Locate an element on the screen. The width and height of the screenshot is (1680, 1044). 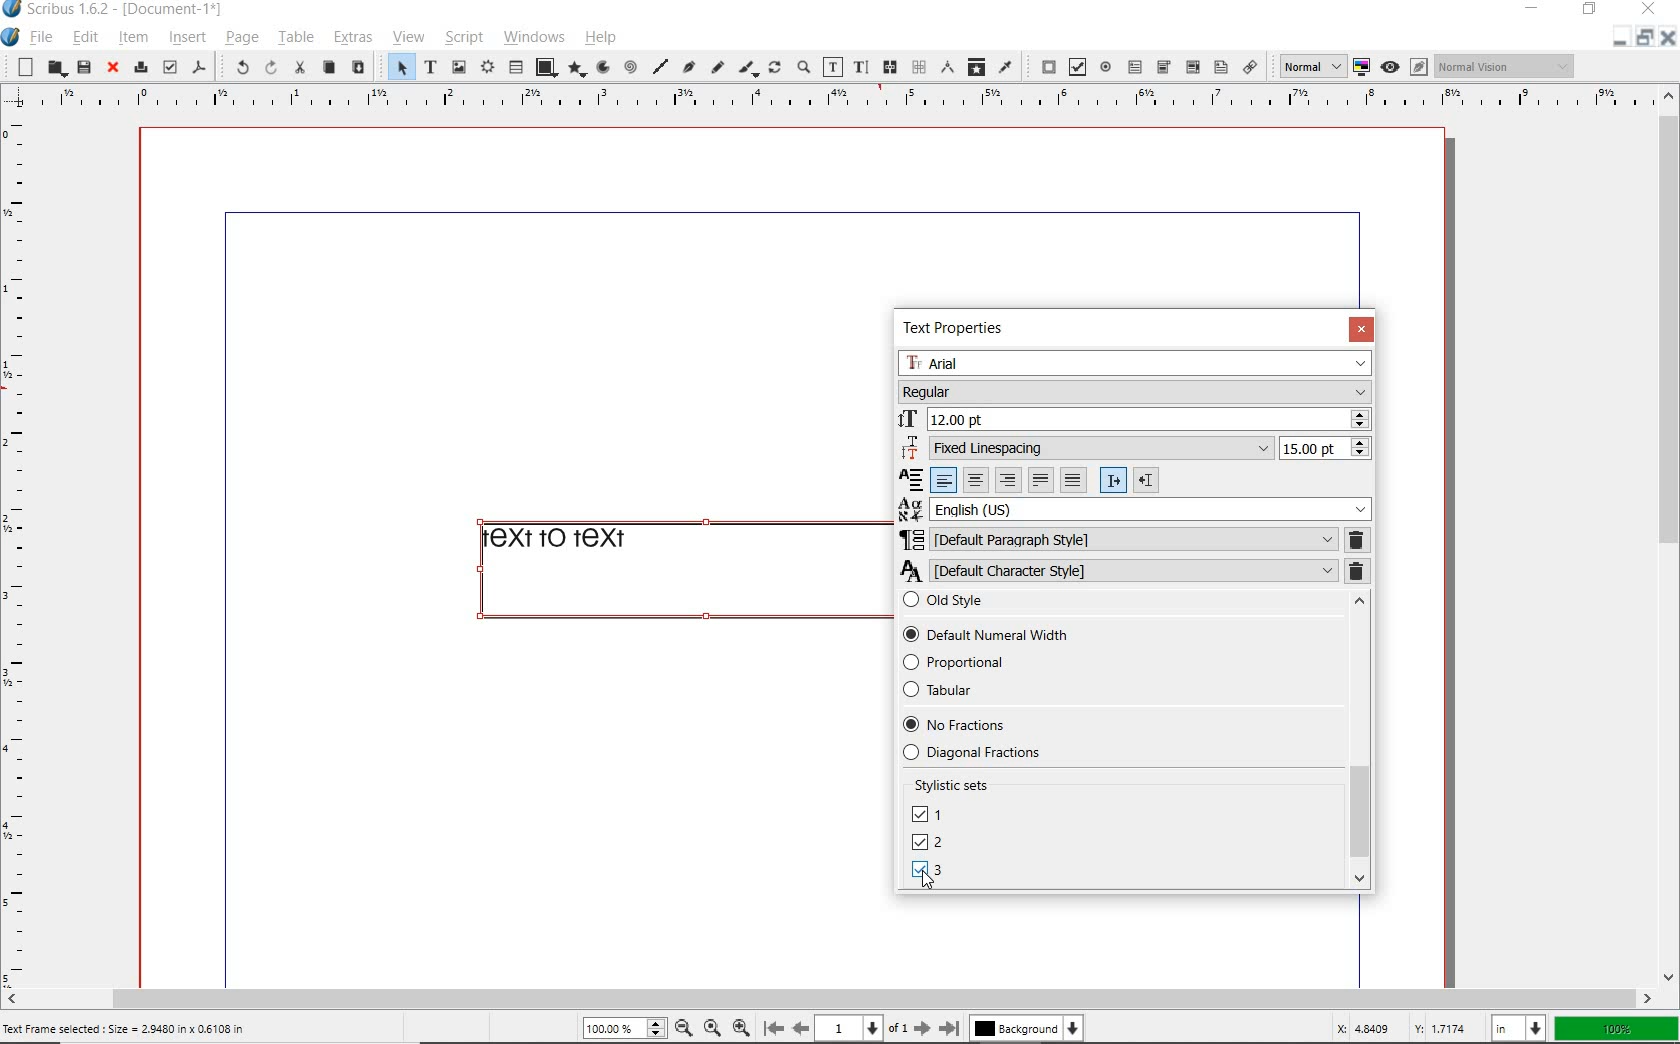
unlink text frames is located at coordinates (918, 68).